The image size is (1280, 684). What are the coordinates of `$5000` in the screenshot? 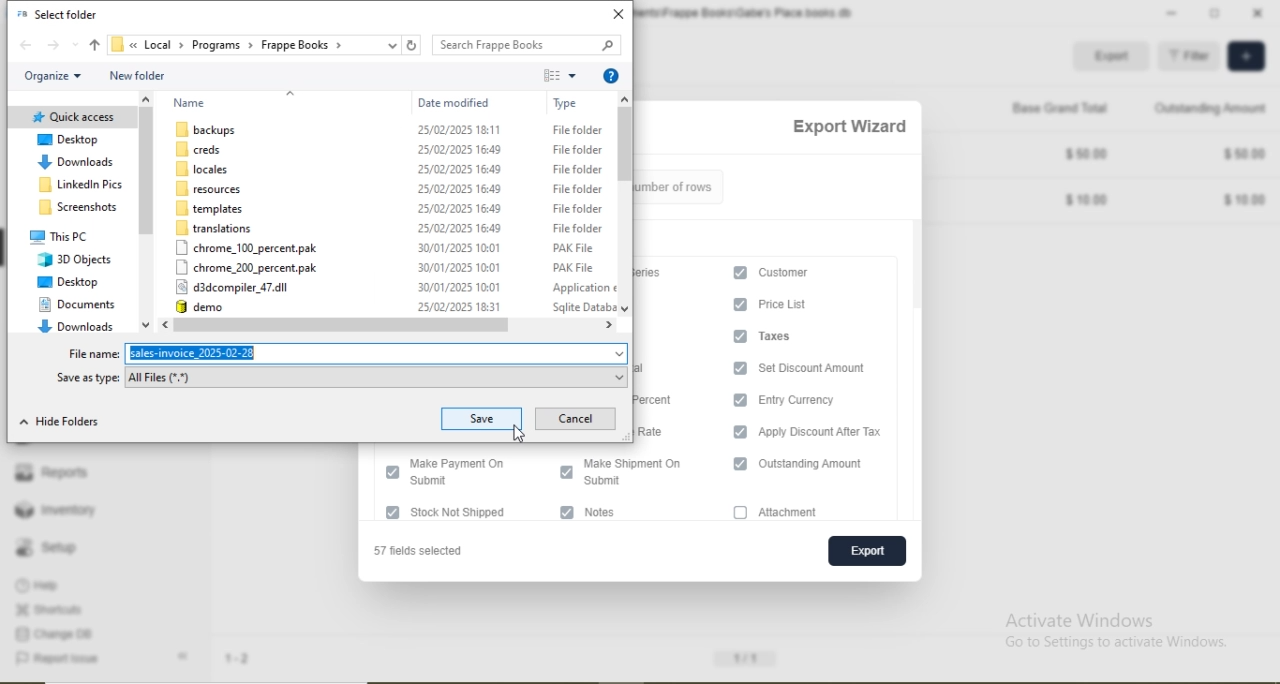 It's located at (1087, 152).